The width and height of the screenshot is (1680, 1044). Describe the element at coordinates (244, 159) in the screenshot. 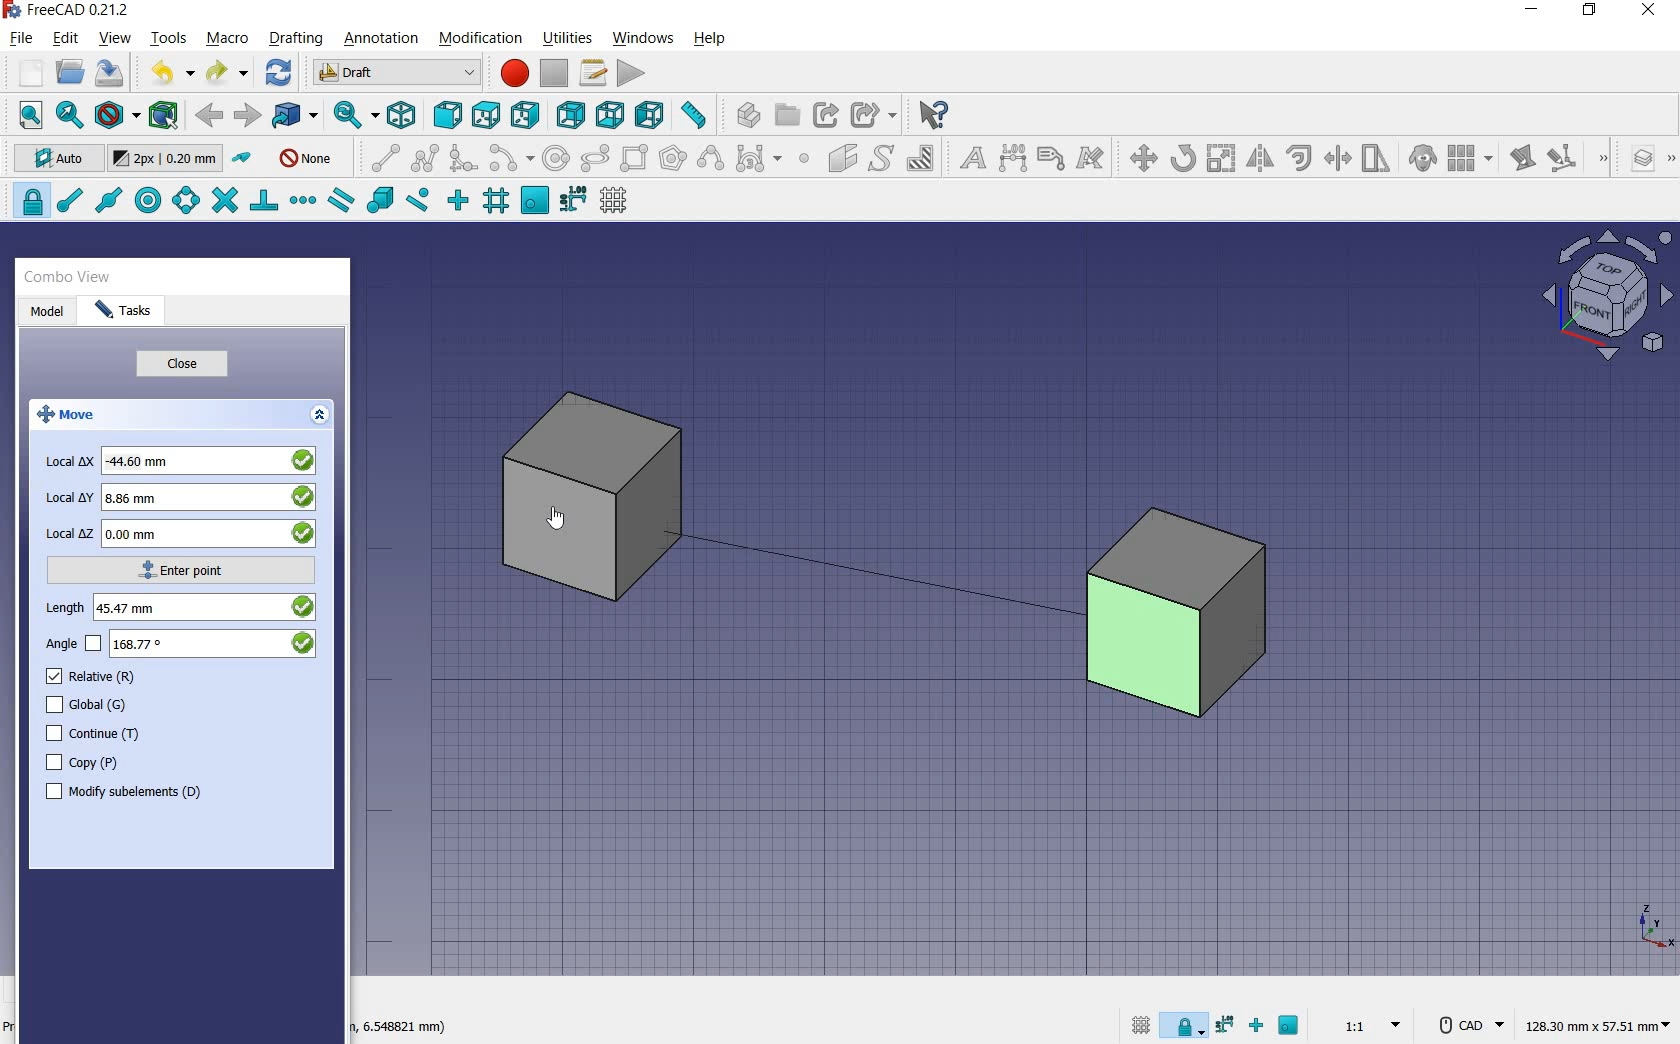

I see `toggle construction mode` at that location.